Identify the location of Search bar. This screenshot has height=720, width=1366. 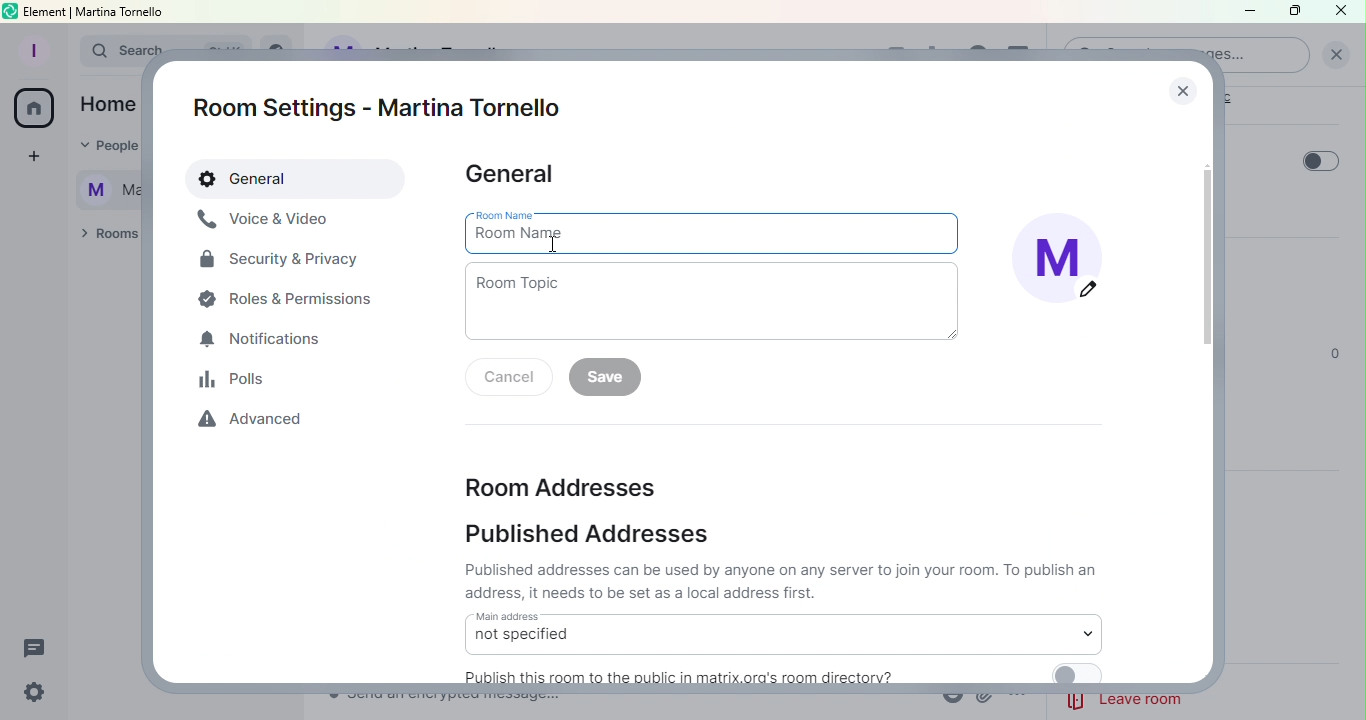
(106, 51).